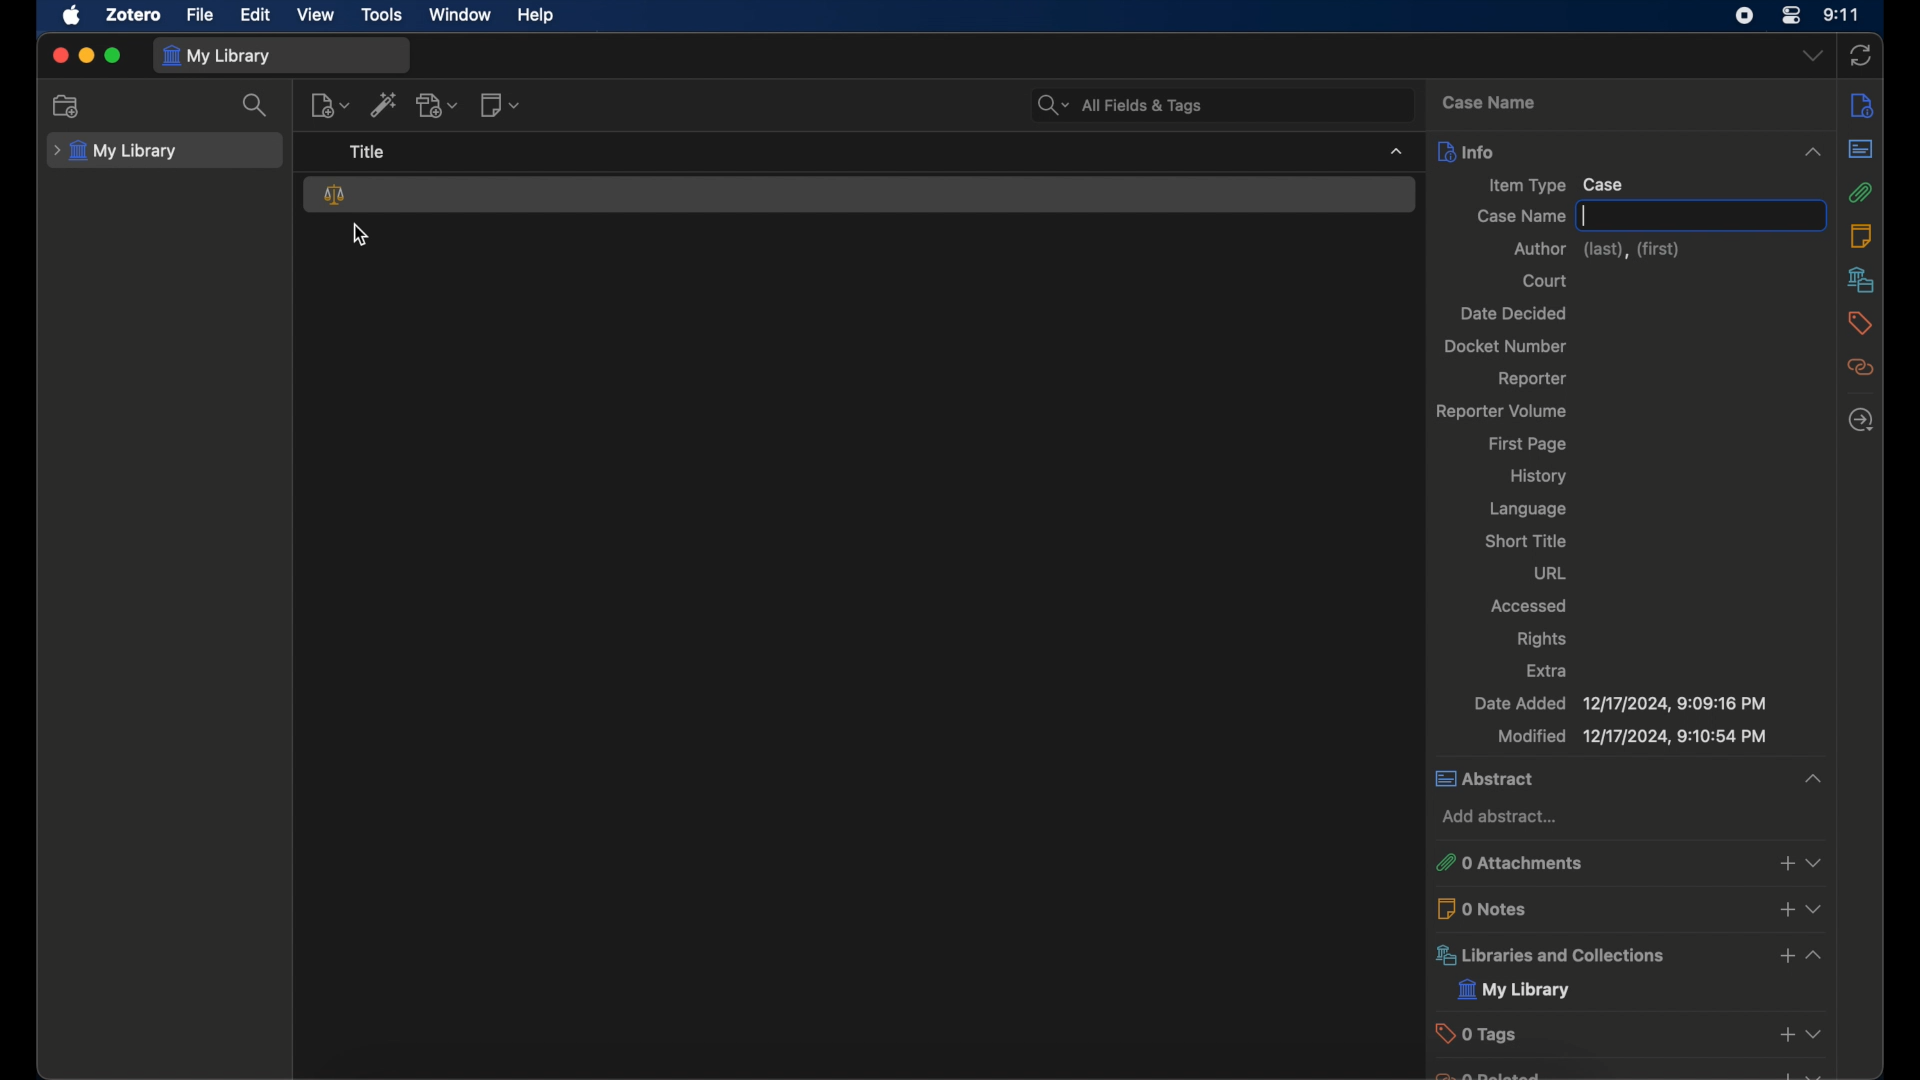 Image resolution: width=1920 pixels, height=1080 pixels. Describe the element at coordinates (1120, 106) in the screenshot. I see `all fields and tags` at that location.